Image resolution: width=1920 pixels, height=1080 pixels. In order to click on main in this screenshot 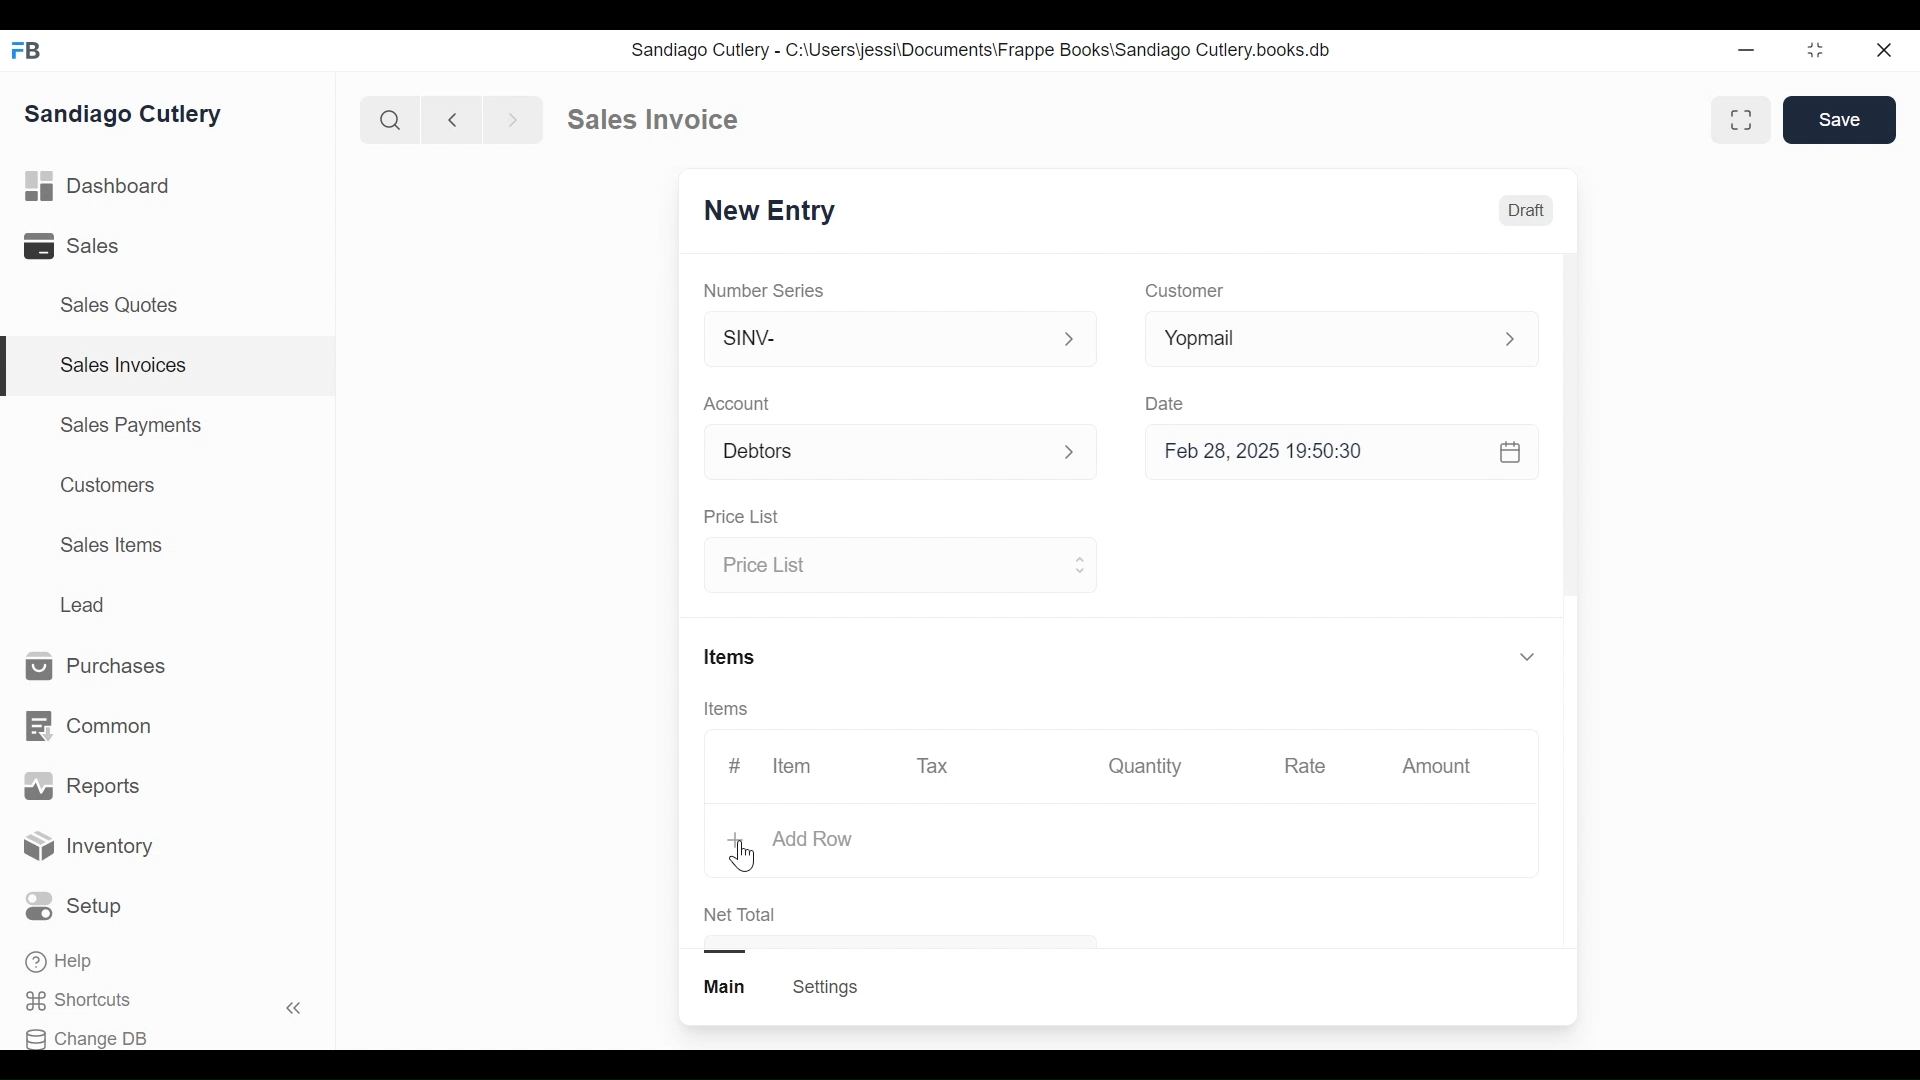, I will do `click(727, 987)`.